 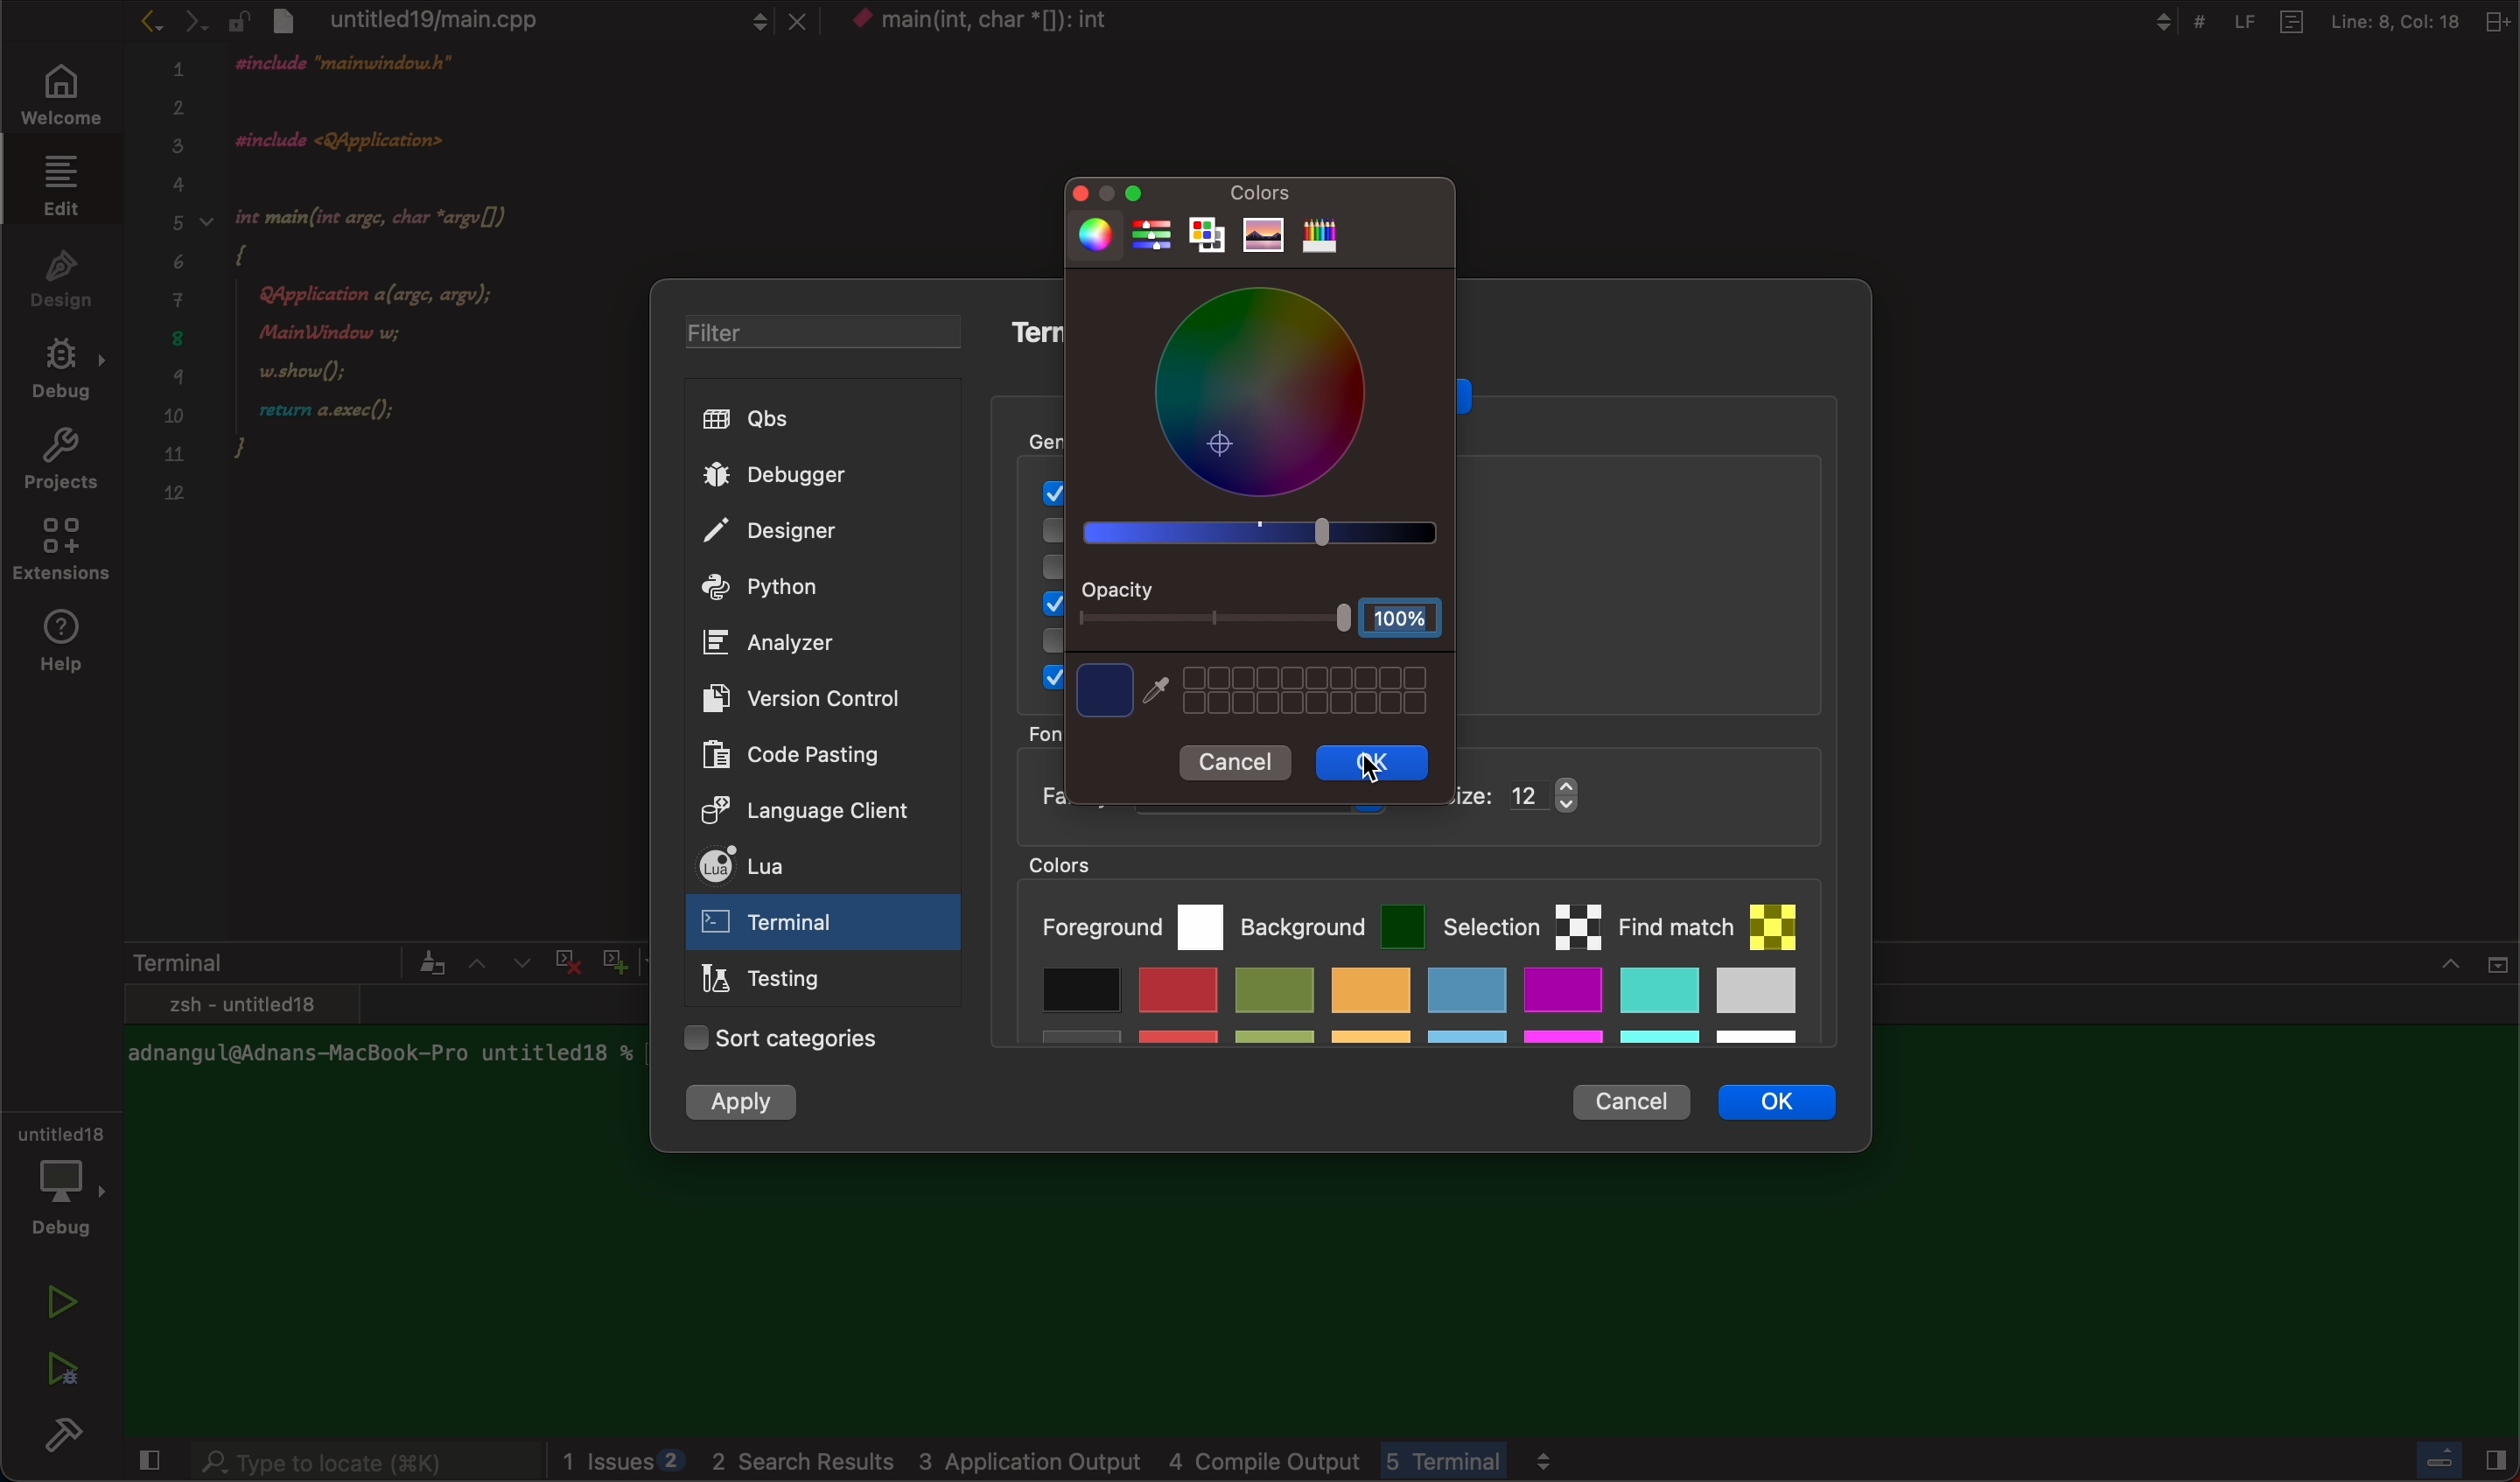 I want to click on cursor, so click(x=1382, y=764).